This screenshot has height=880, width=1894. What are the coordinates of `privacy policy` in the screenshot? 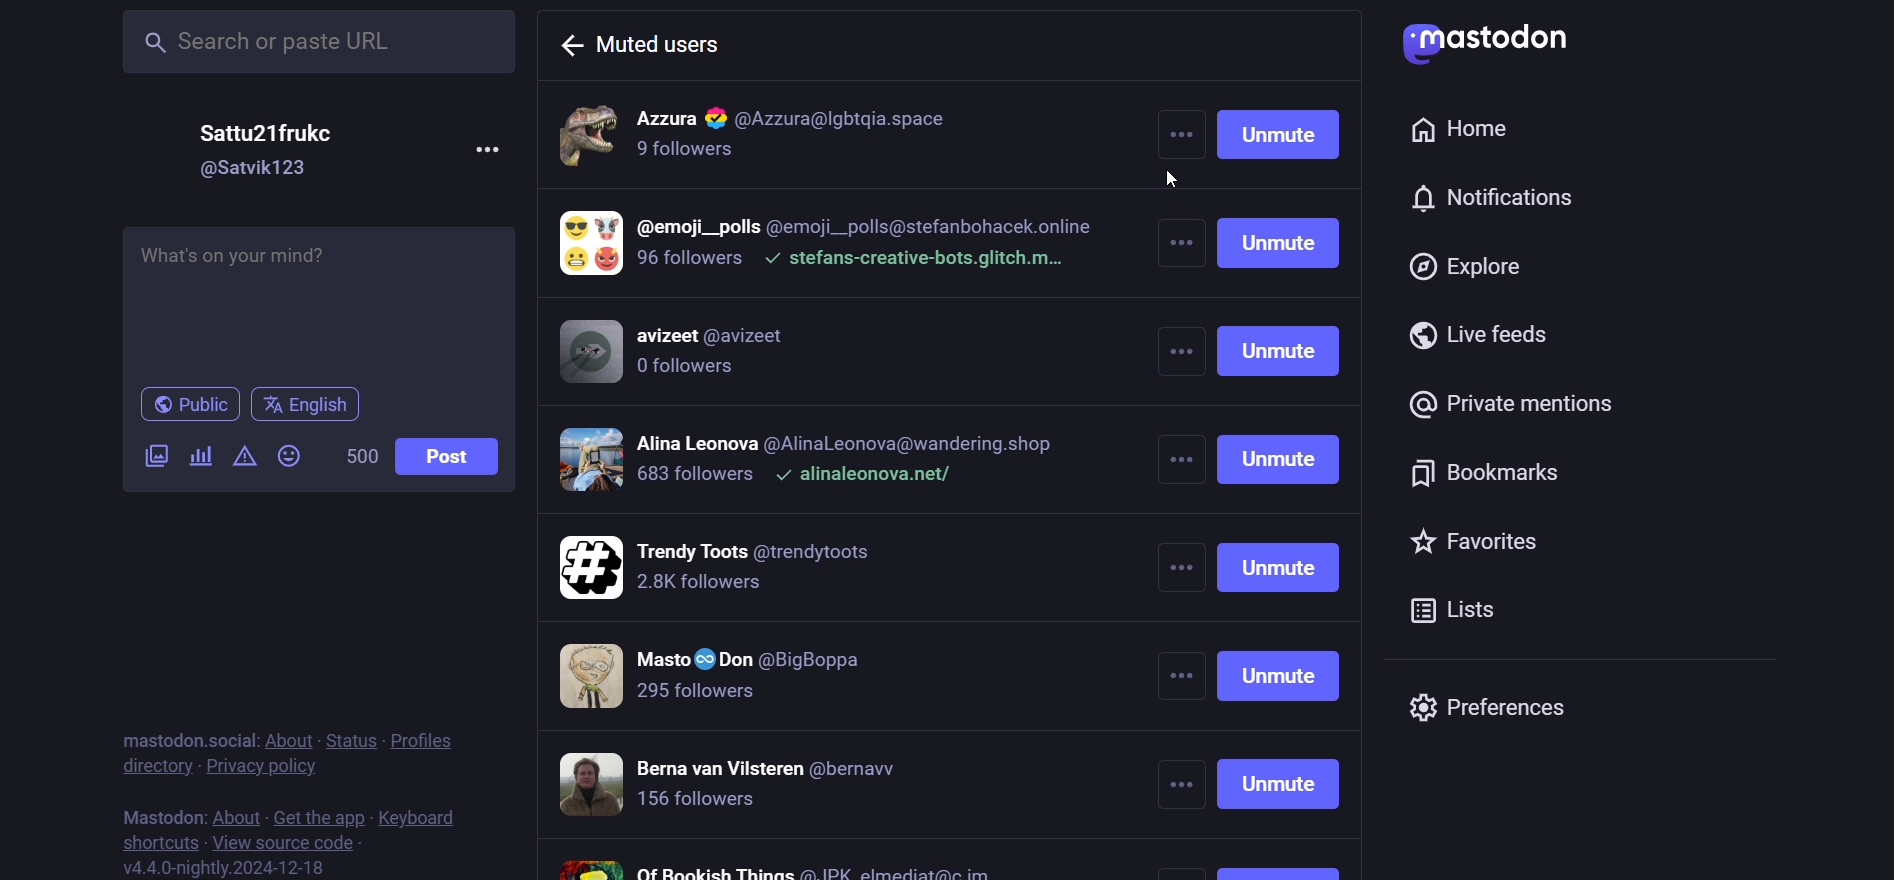 It's located at (259, 765).